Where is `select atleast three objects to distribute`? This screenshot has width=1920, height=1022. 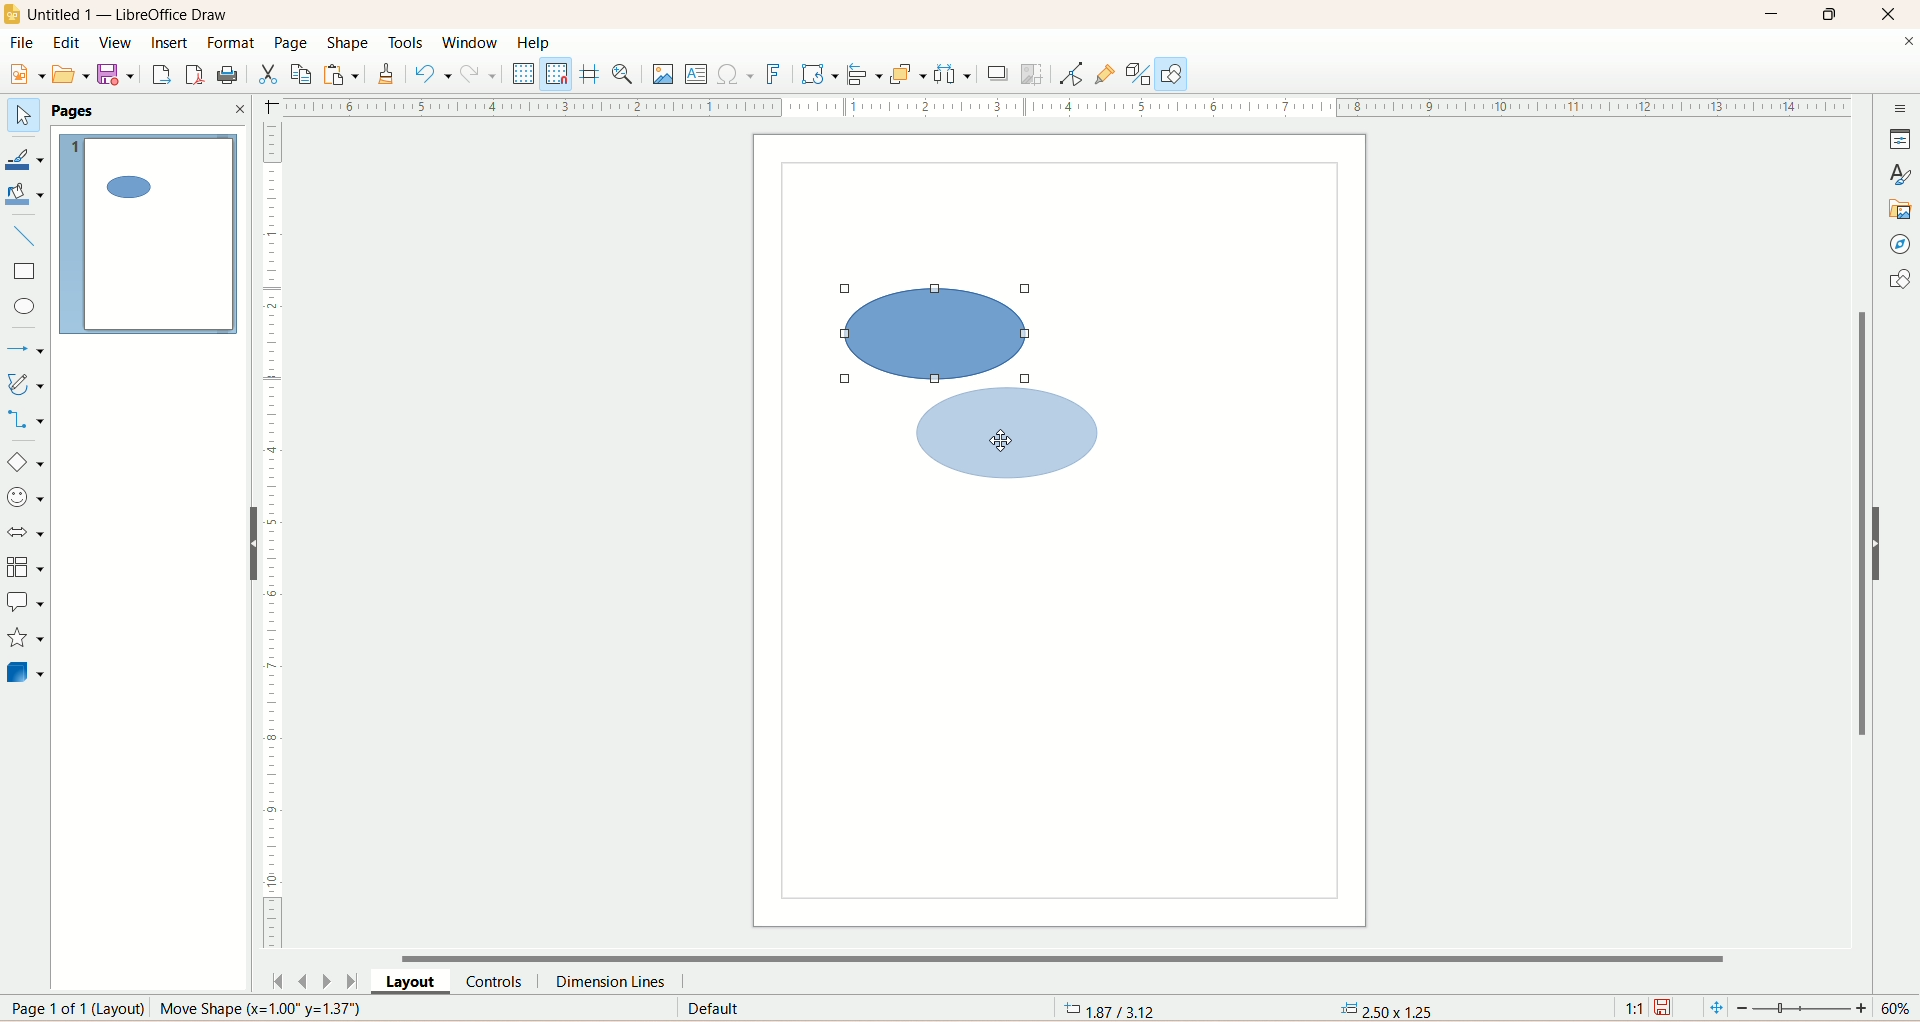
select atleast three objects to distribute is located at coordinates (955, 74).